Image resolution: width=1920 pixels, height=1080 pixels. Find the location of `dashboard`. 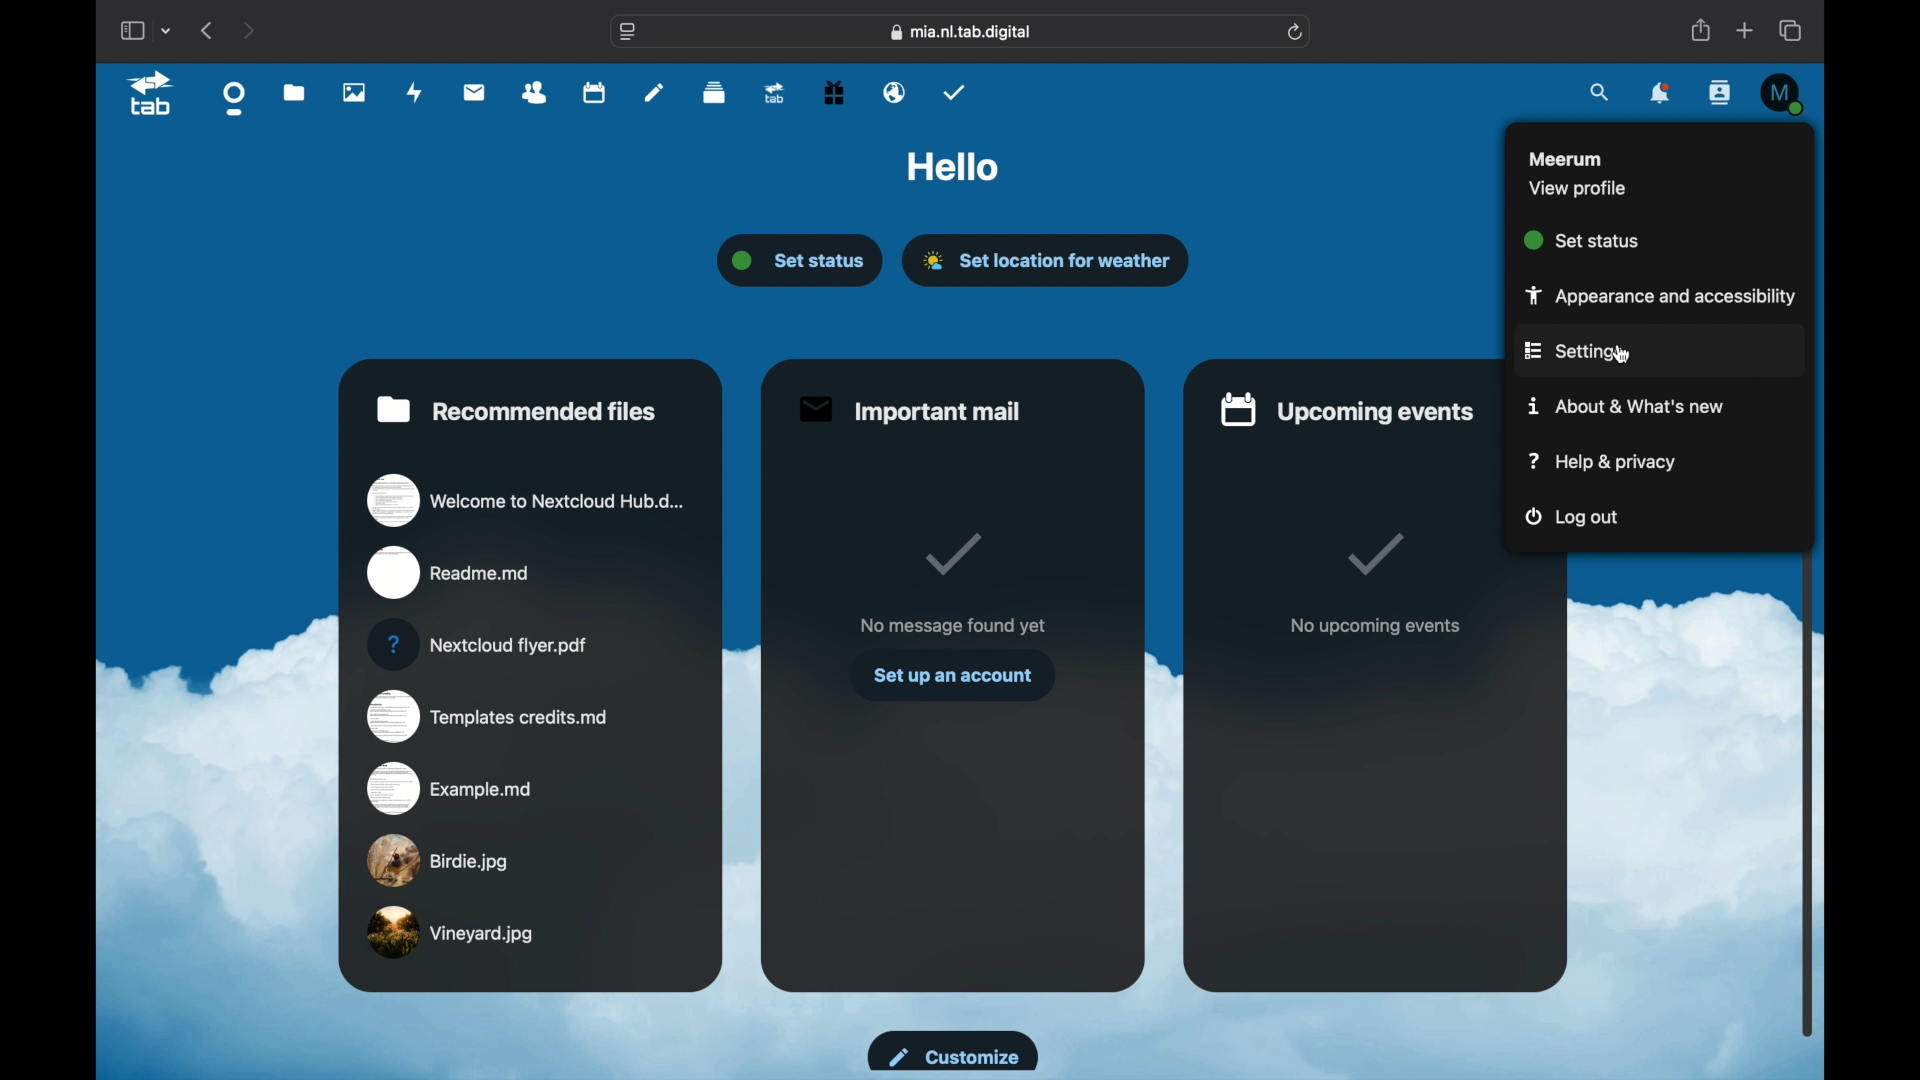

dashboard is located at coordinates (235, 98).